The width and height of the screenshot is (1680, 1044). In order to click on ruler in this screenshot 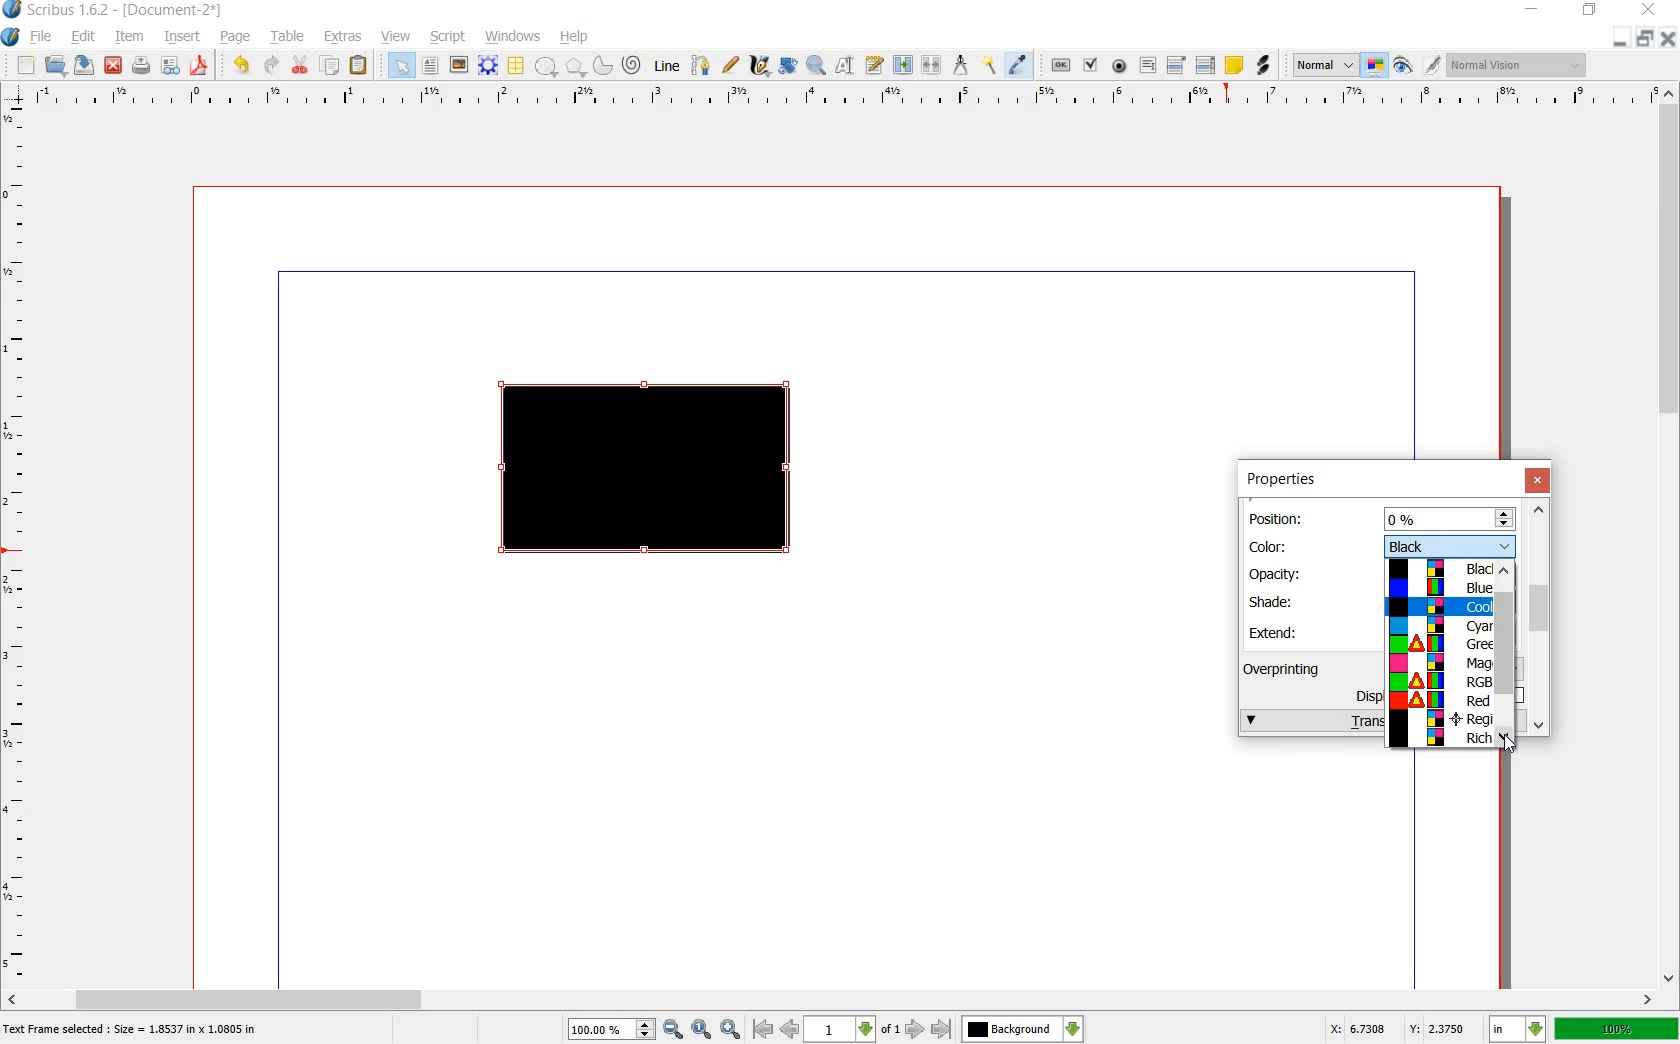, I will do `click(17, 544)`.